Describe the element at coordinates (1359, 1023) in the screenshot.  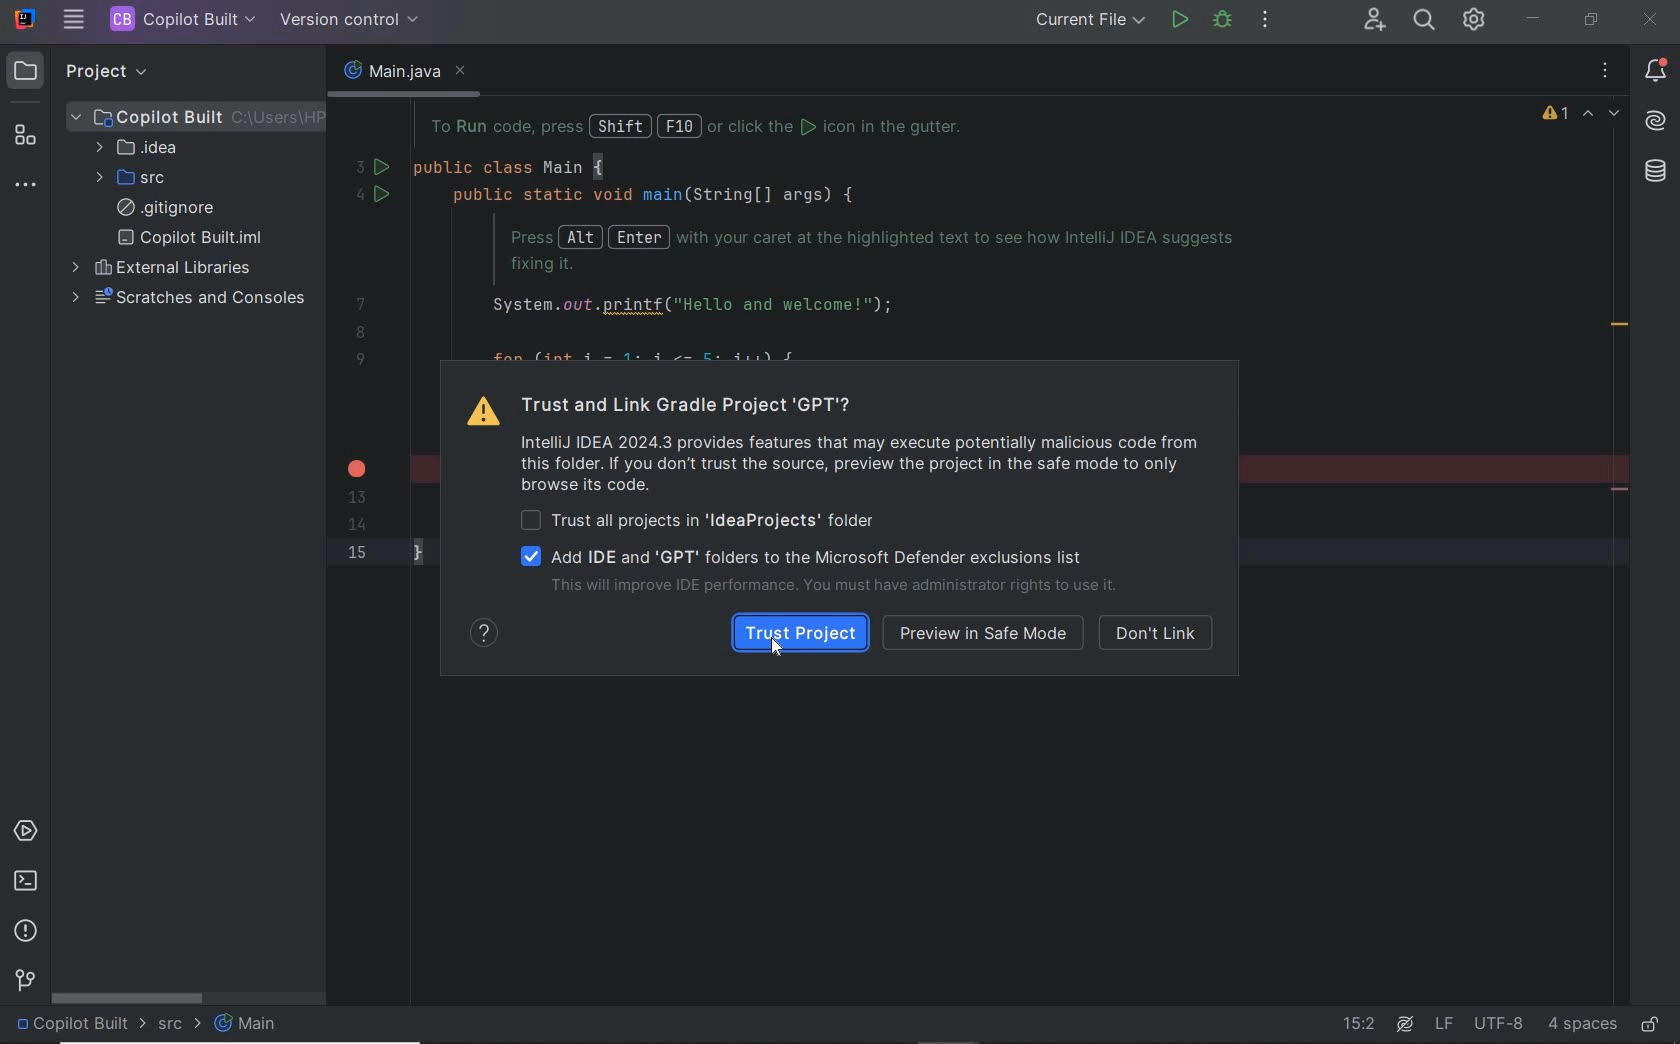
I see `go to line` at that location.